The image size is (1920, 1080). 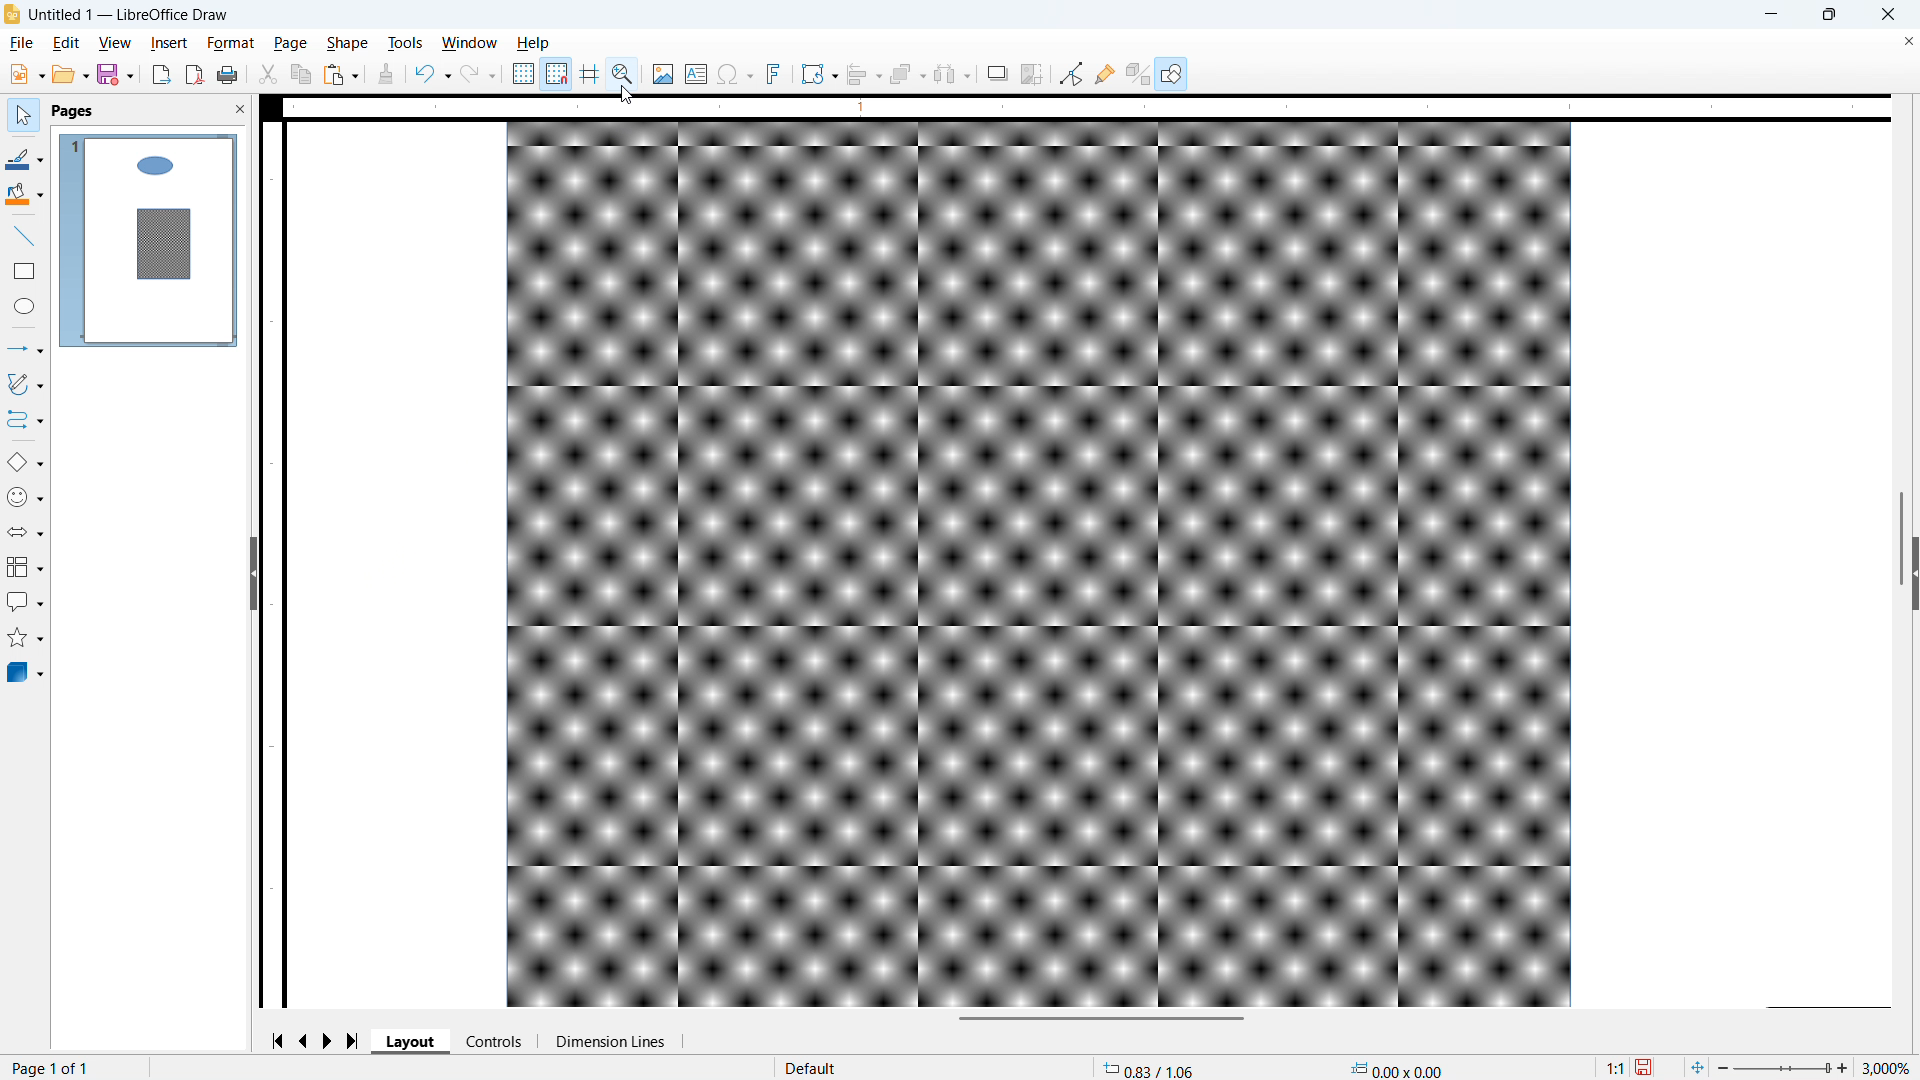 I want to click on Window , so click(x=470, y=43).